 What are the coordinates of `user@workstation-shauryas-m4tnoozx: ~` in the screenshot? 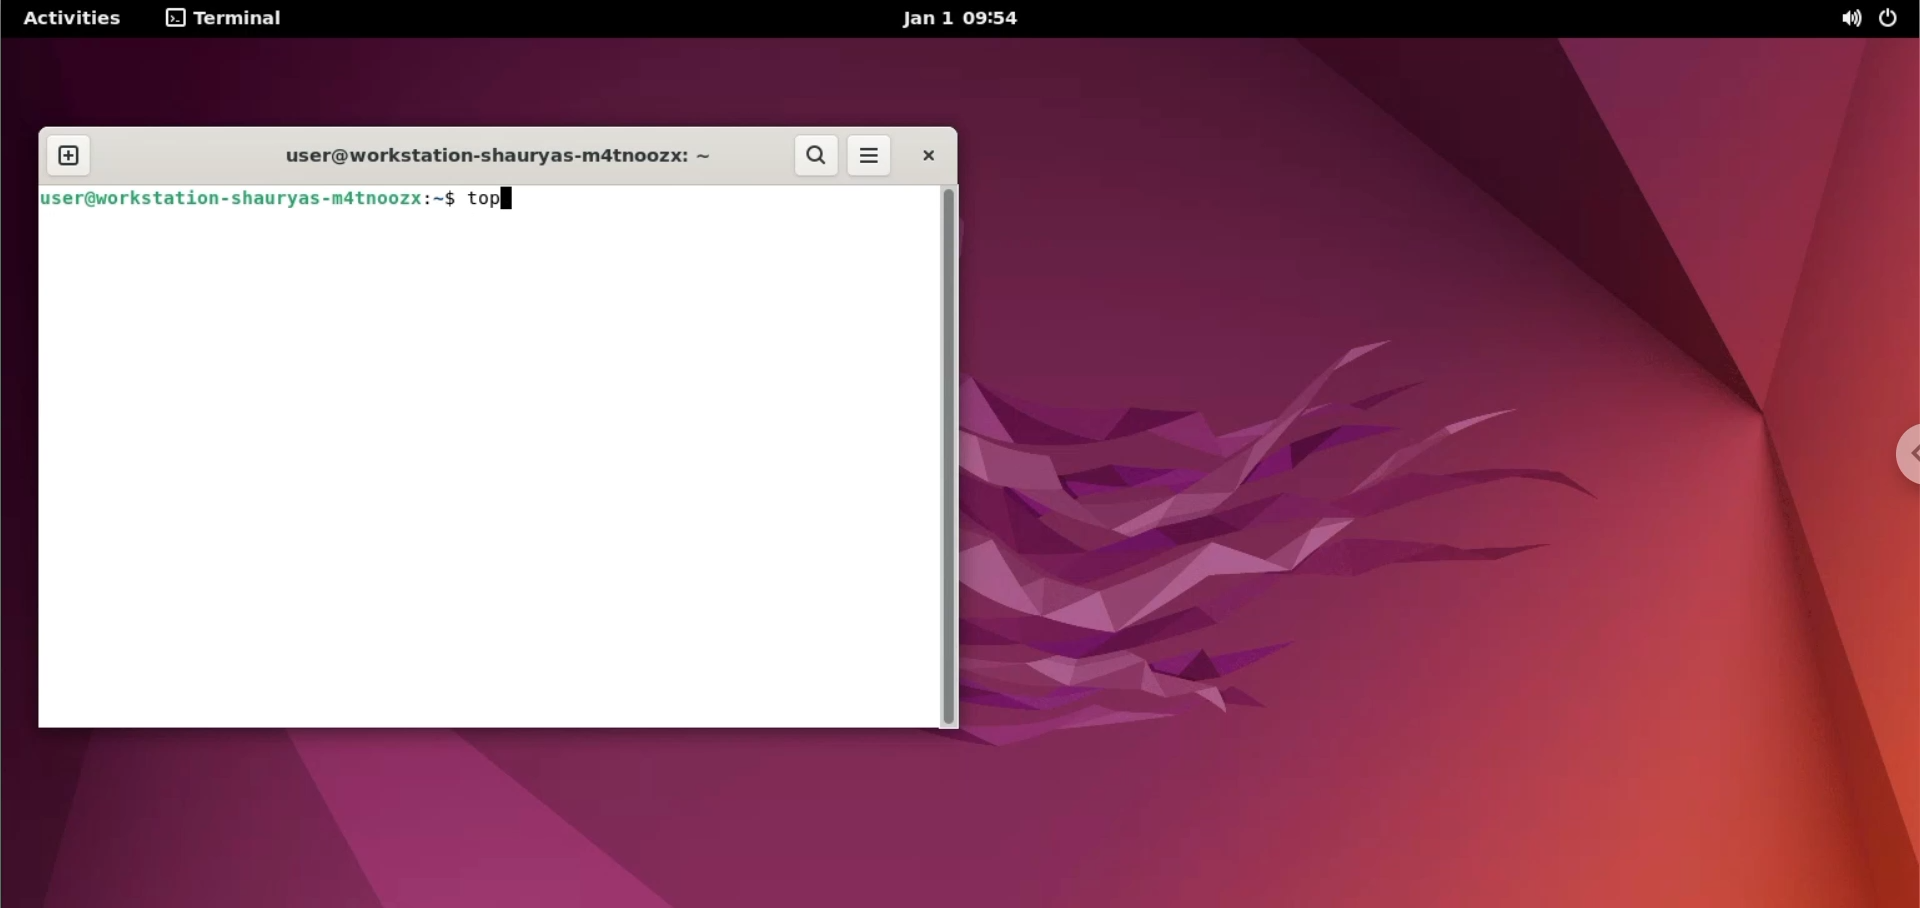 It's located at (492, 152).